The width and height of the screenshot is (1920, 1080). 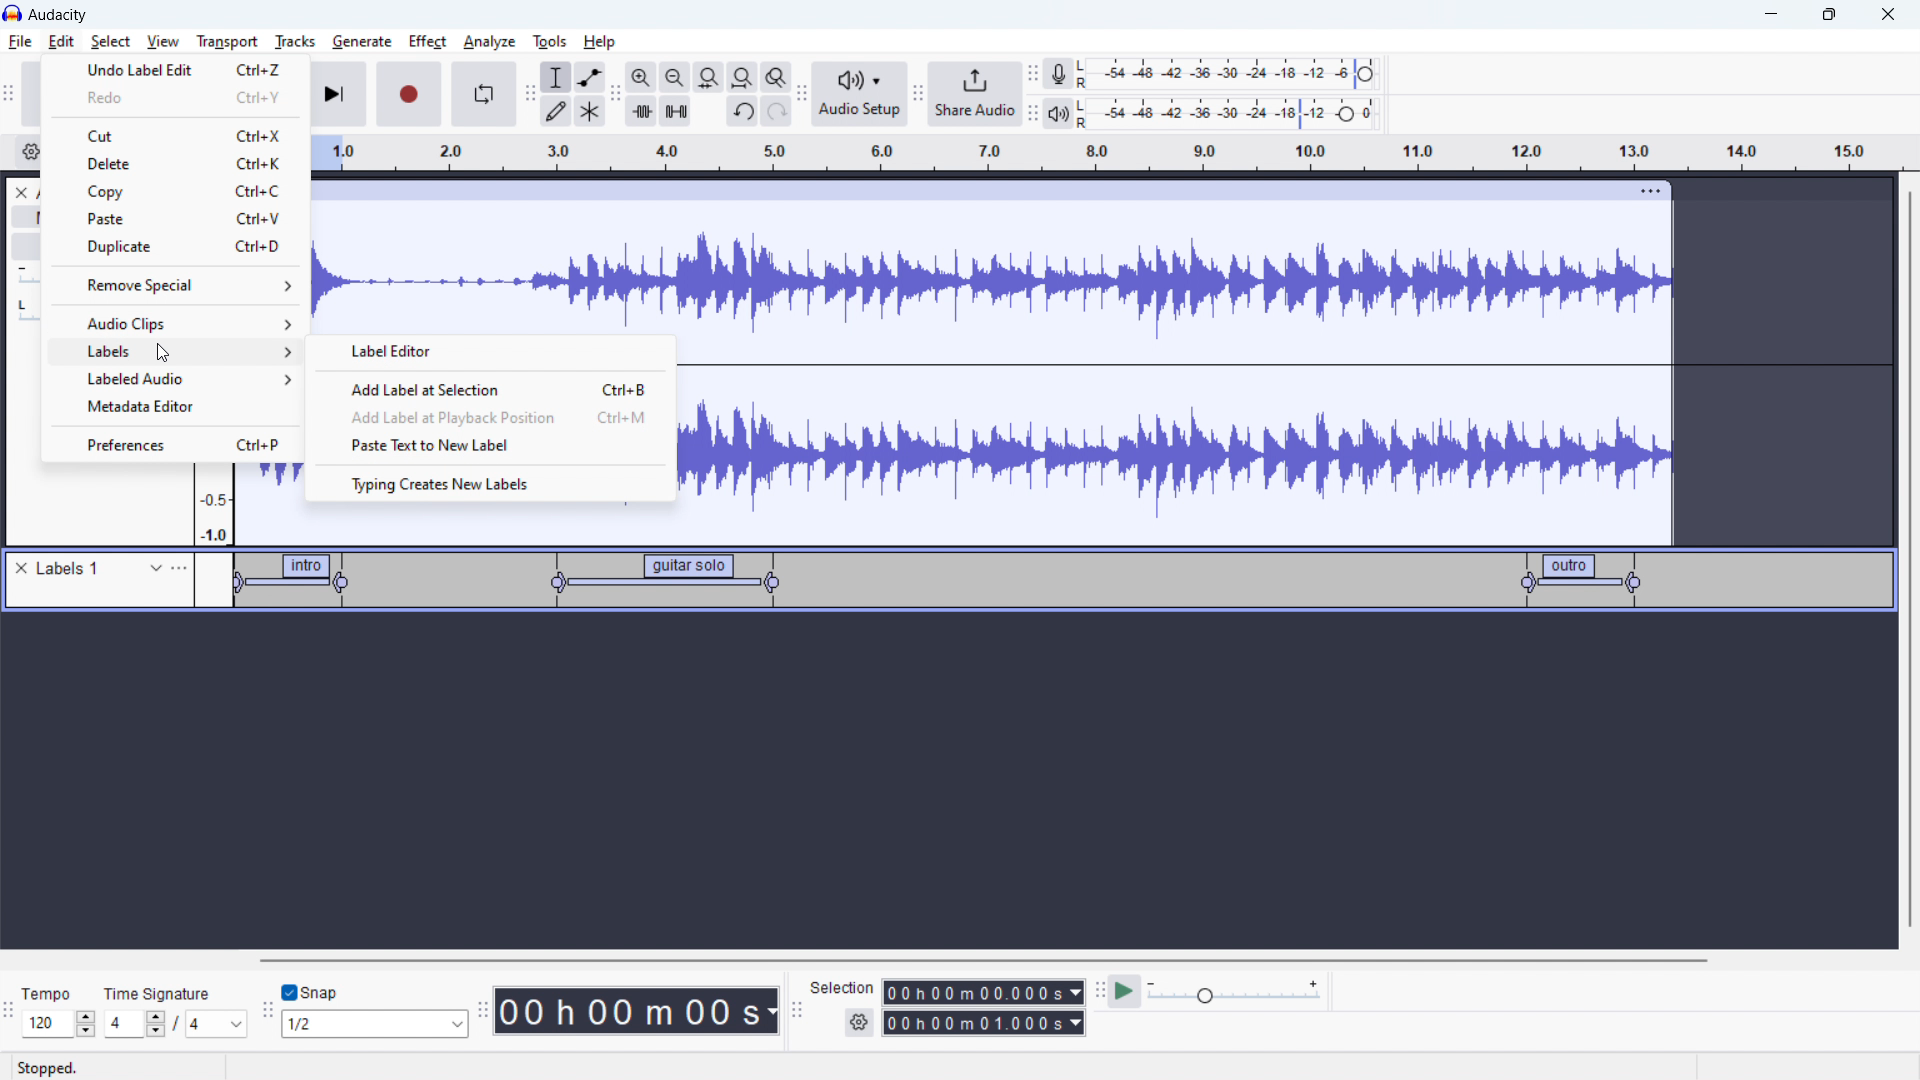 I want to click on generate, so click(x=362, y=41).